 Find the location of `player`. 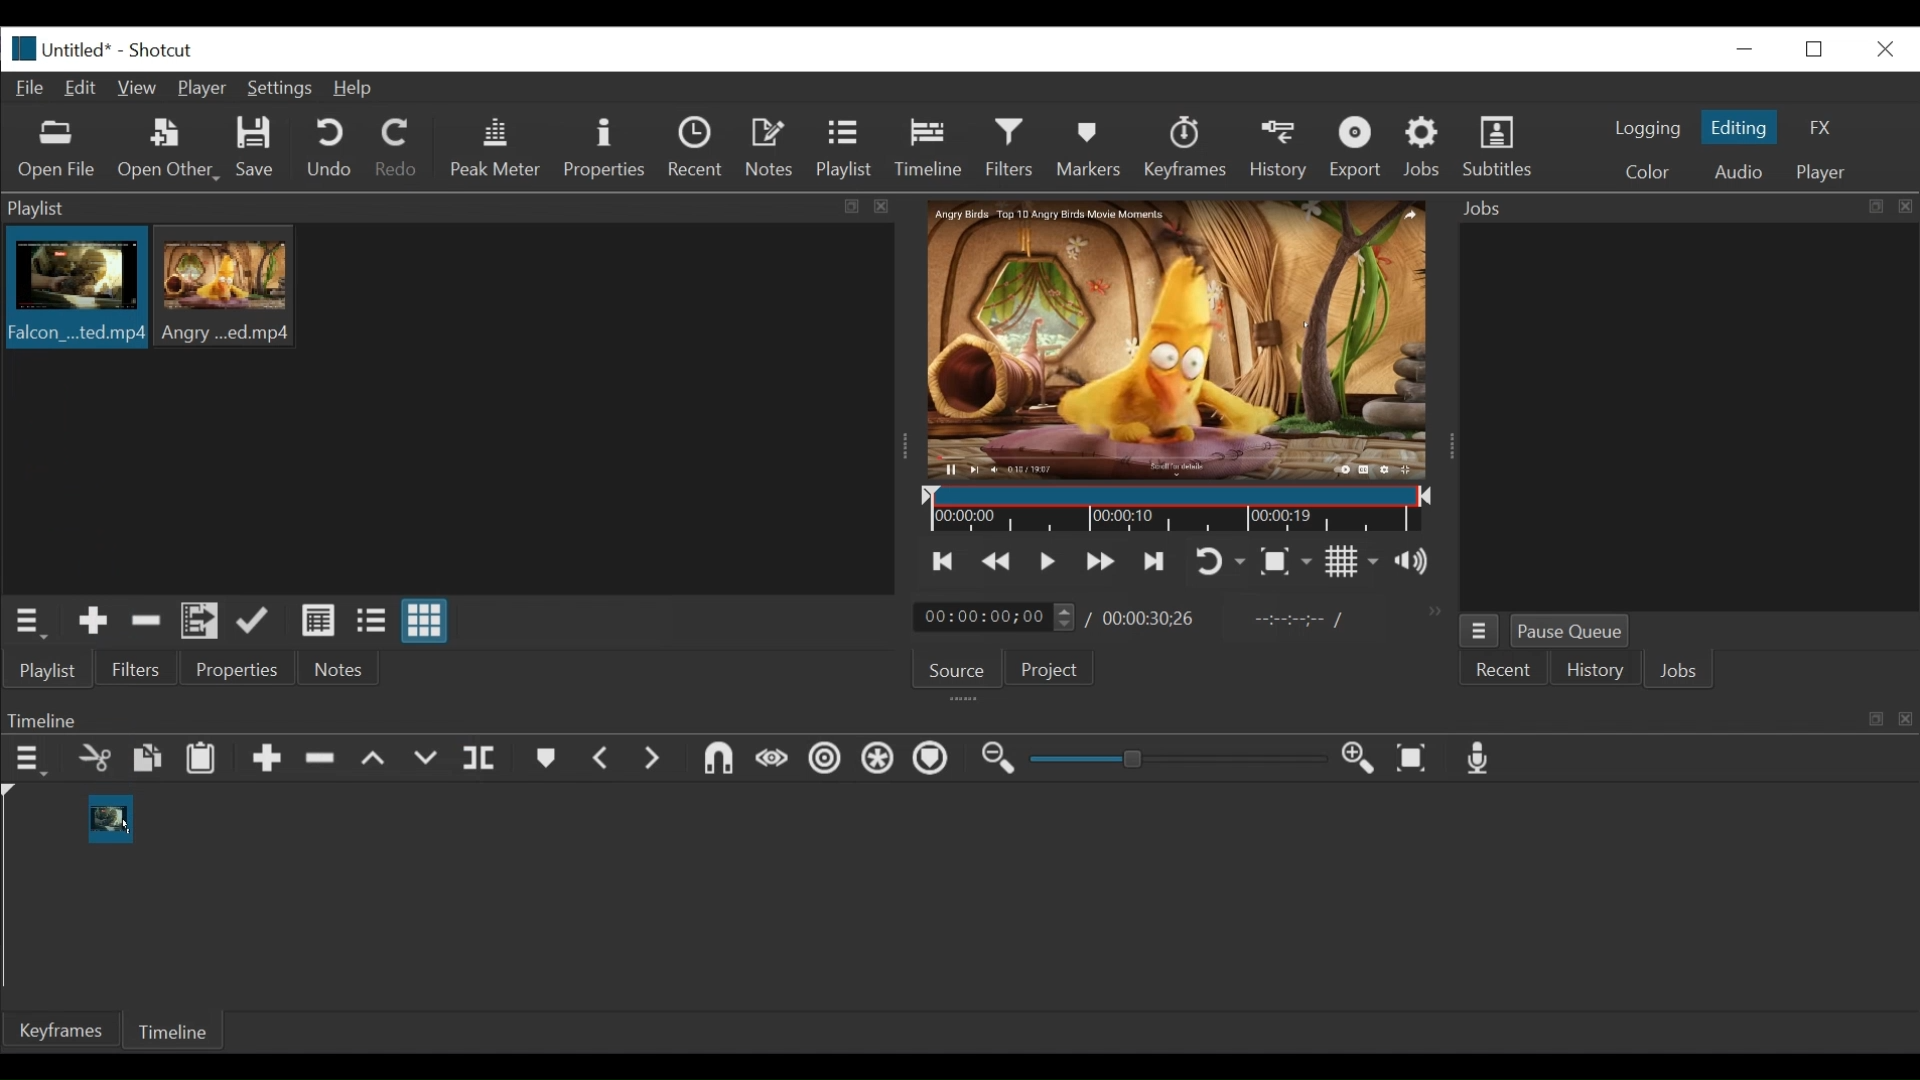

player is located at coordinates (1823, 173).